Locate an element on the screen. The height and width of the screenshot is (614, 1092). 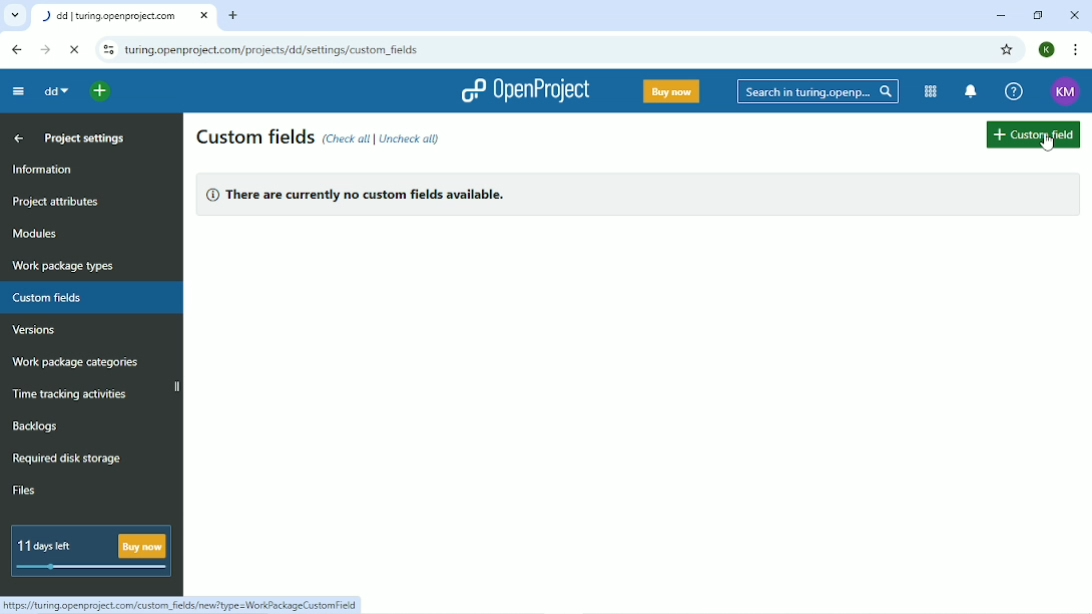
https://turing.openproject.com/custom_fields/new?type=WorkPackageCustomfielf is located at coordinates (185, 605).